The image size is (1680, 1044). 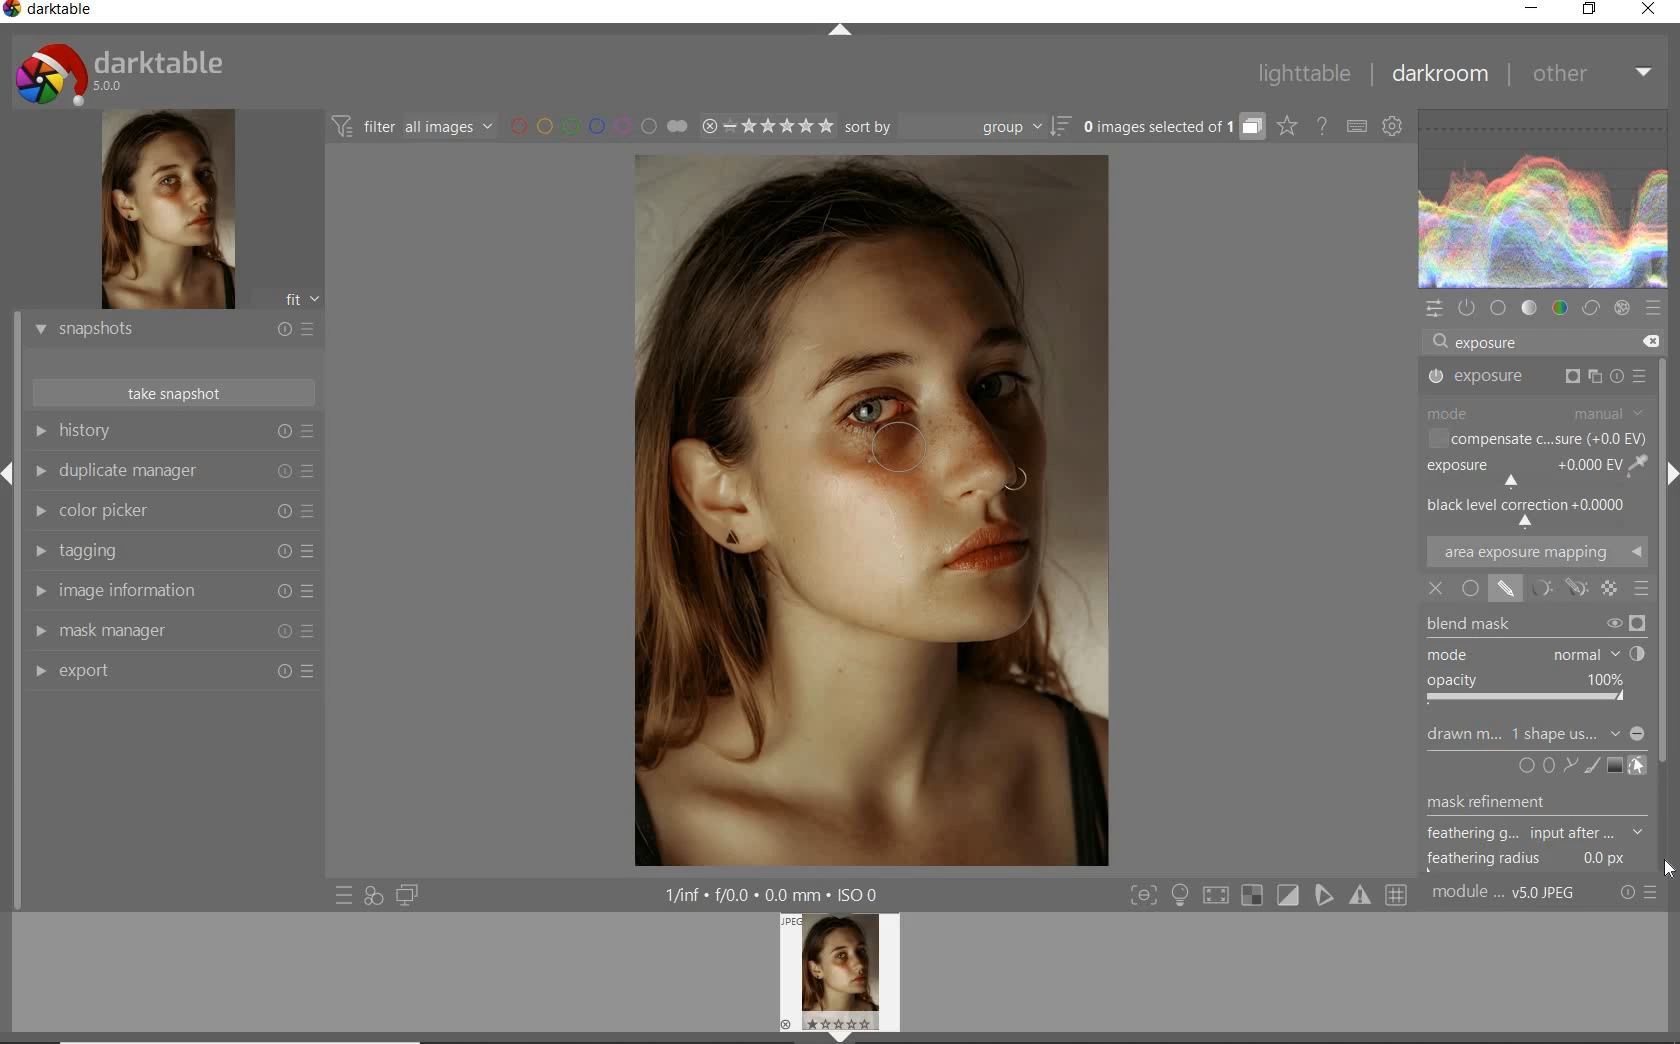 I want to click on image preview, so click(x=159, y=211).